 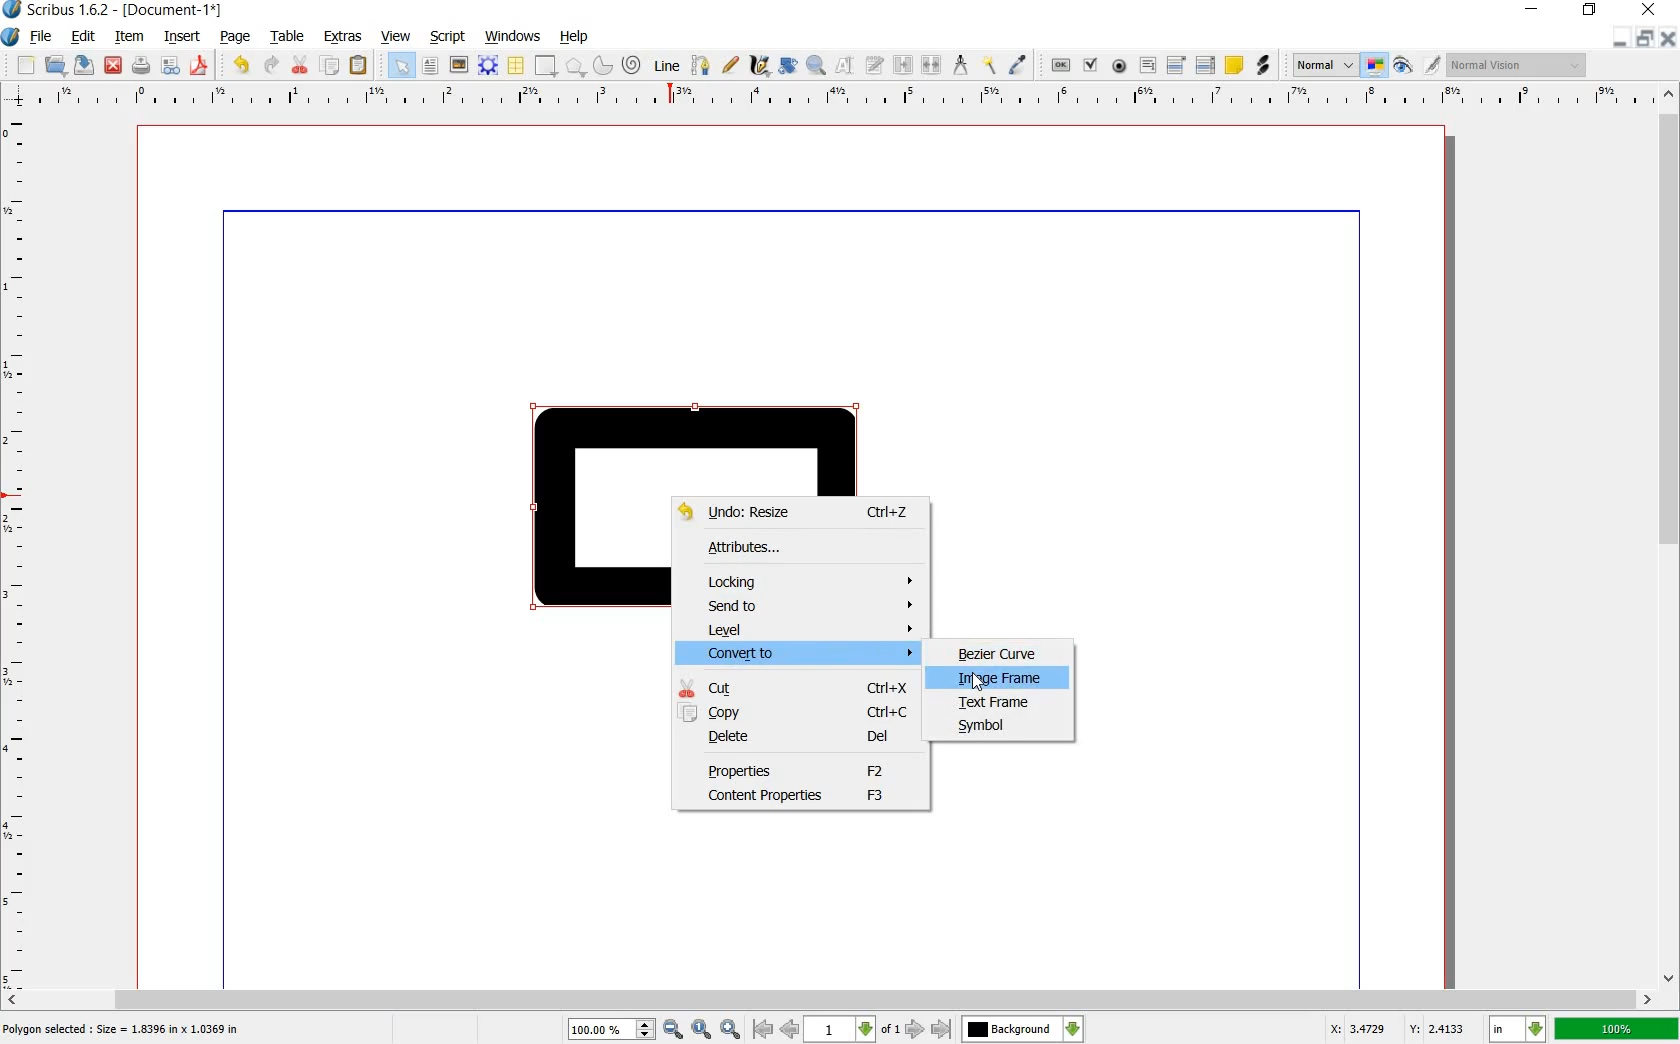 I want to click on Scribus 1.6.2, so click(x=57, y=11).